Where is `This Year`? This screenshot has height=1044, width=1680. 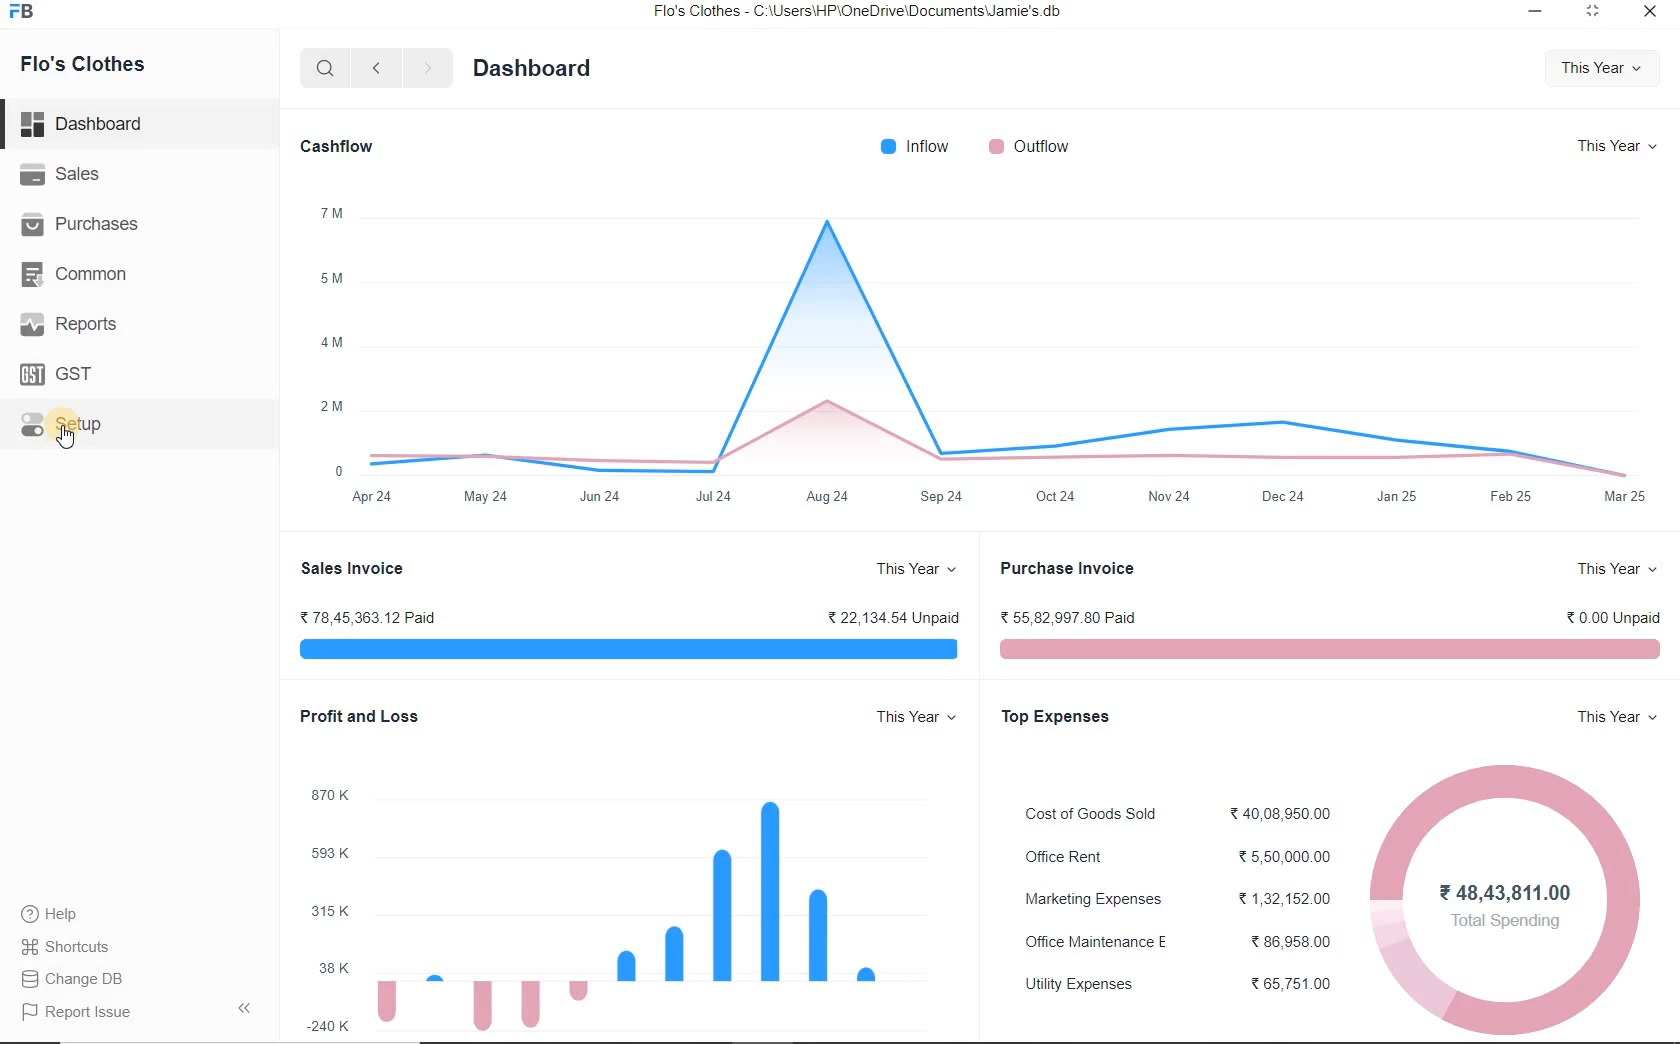
This Year is located at coordinates (918, 570).